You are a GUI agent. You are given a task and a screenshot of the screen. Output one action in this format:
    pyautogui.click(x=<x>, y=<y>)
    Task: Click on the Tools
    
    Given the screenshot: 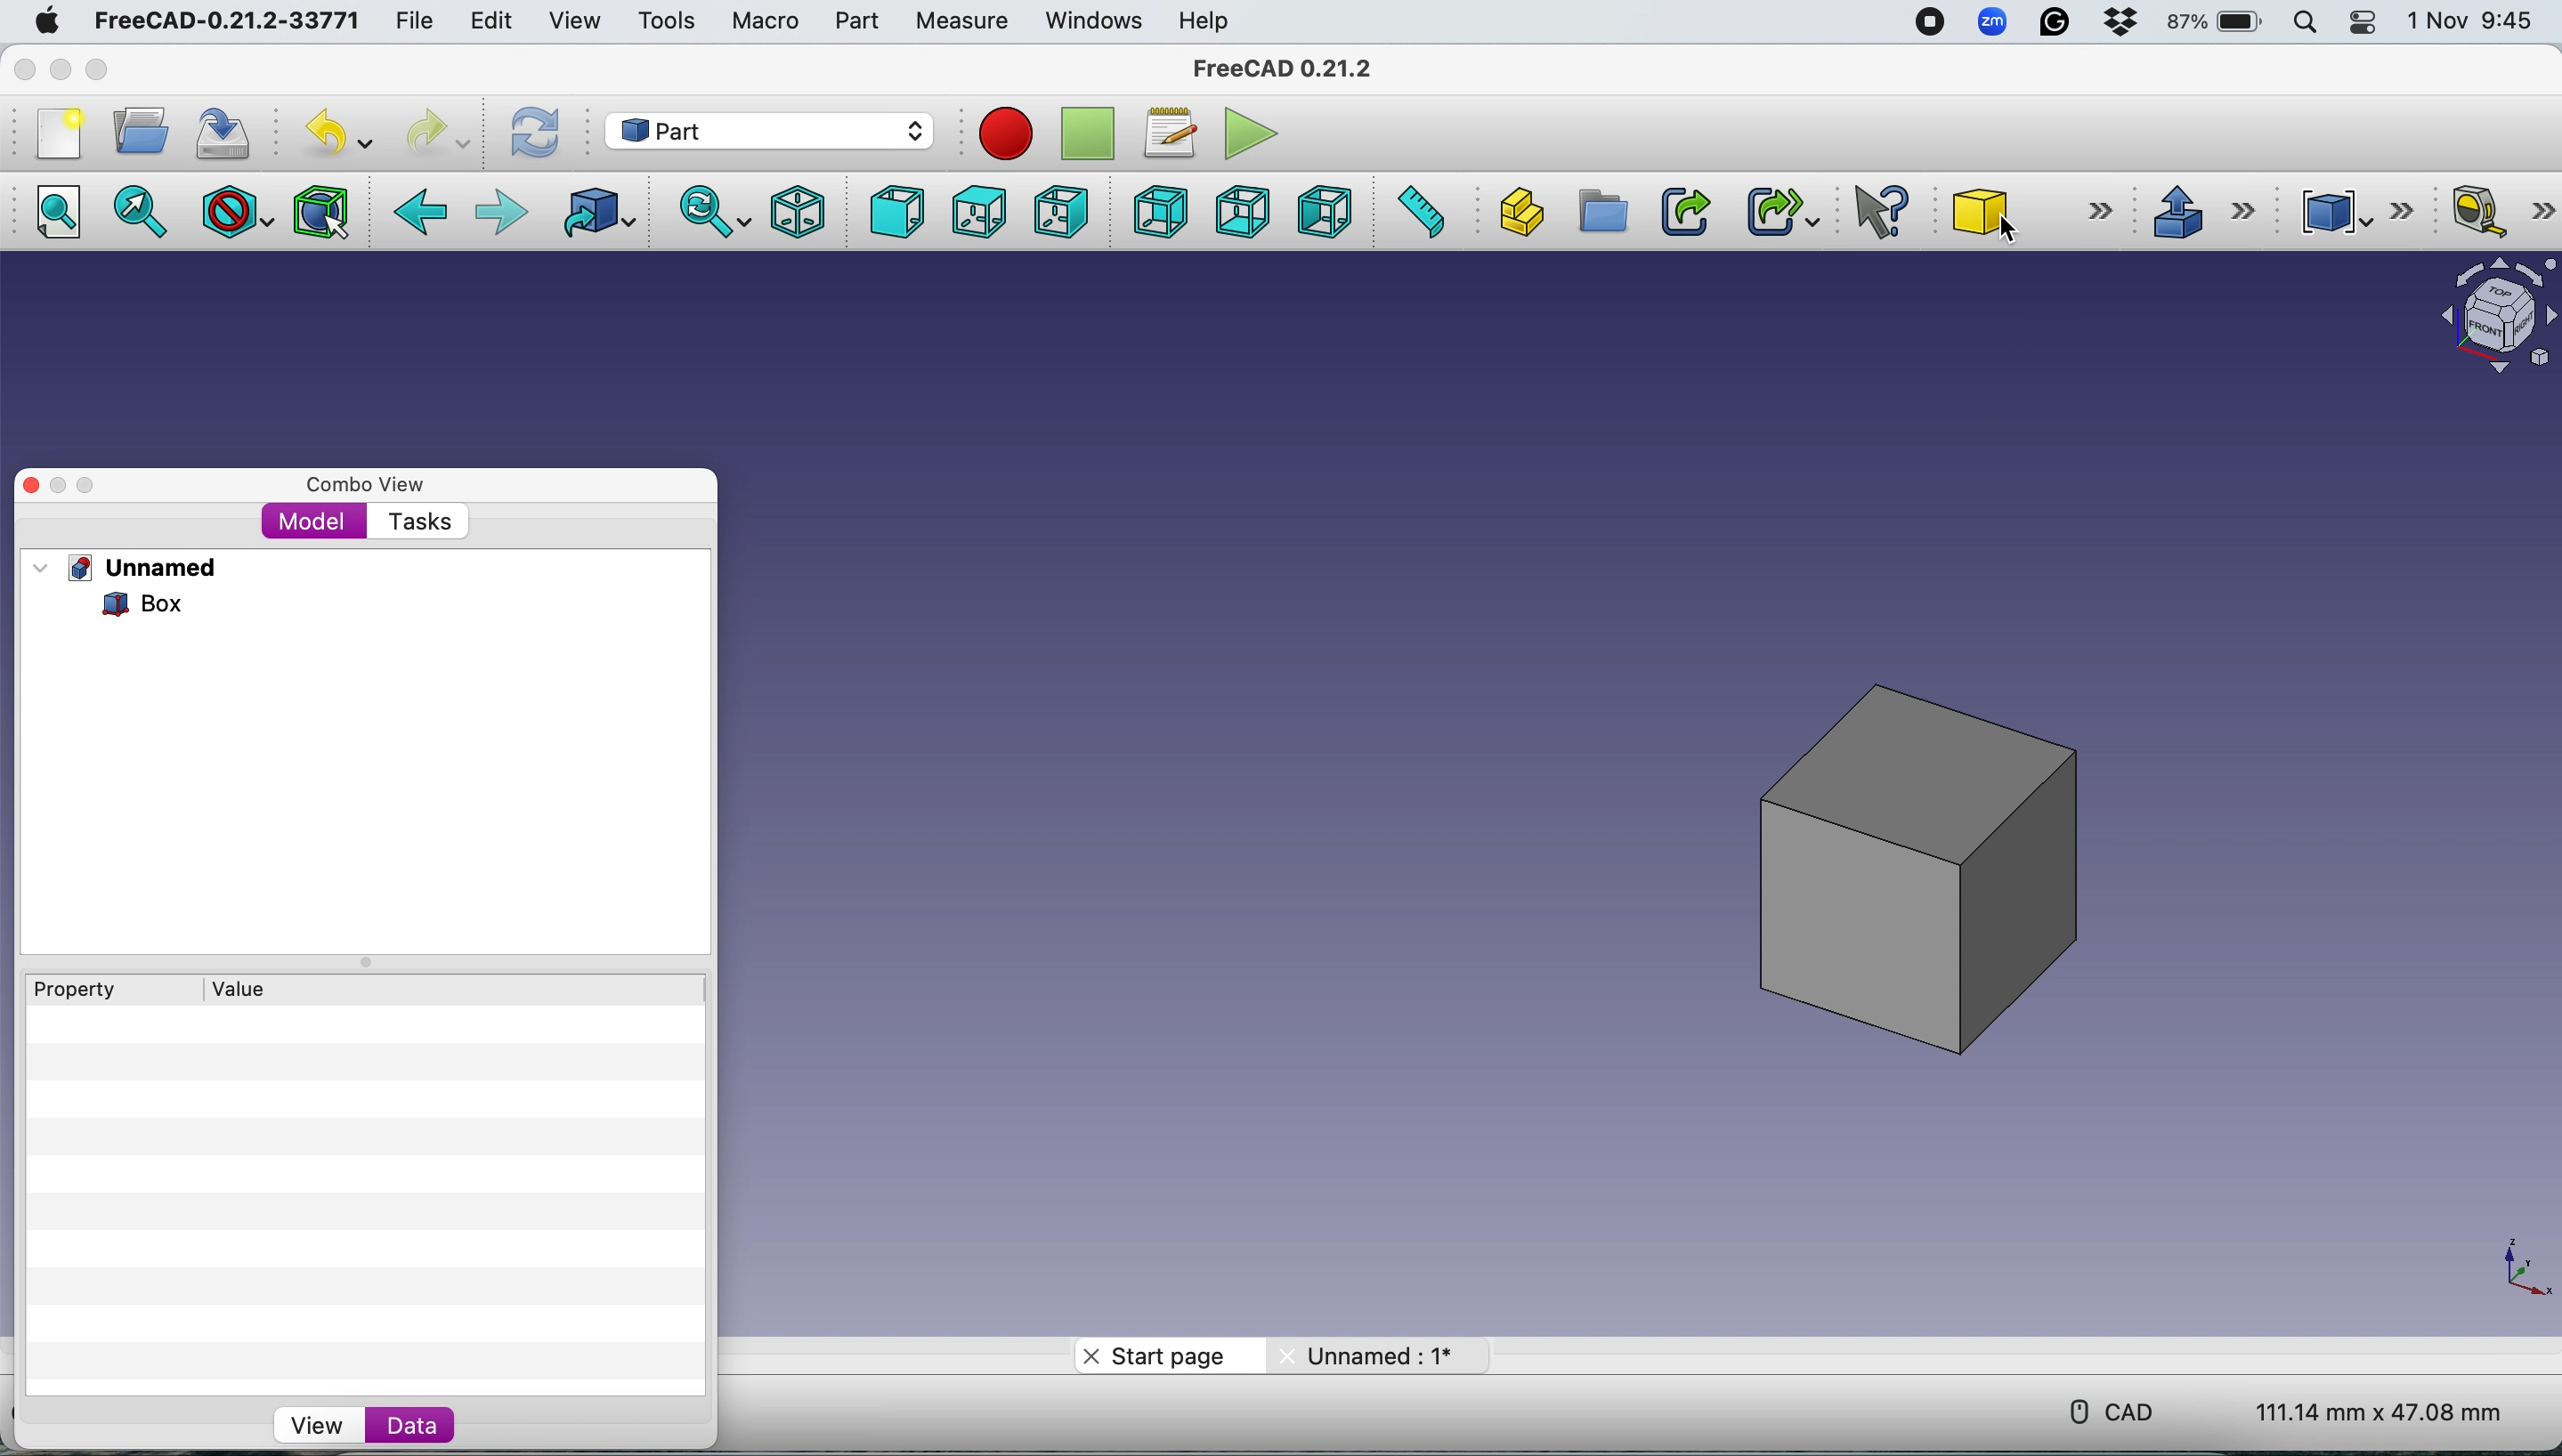 What is the action you would take?
    pyautogui.click(x=665, y=19)
    